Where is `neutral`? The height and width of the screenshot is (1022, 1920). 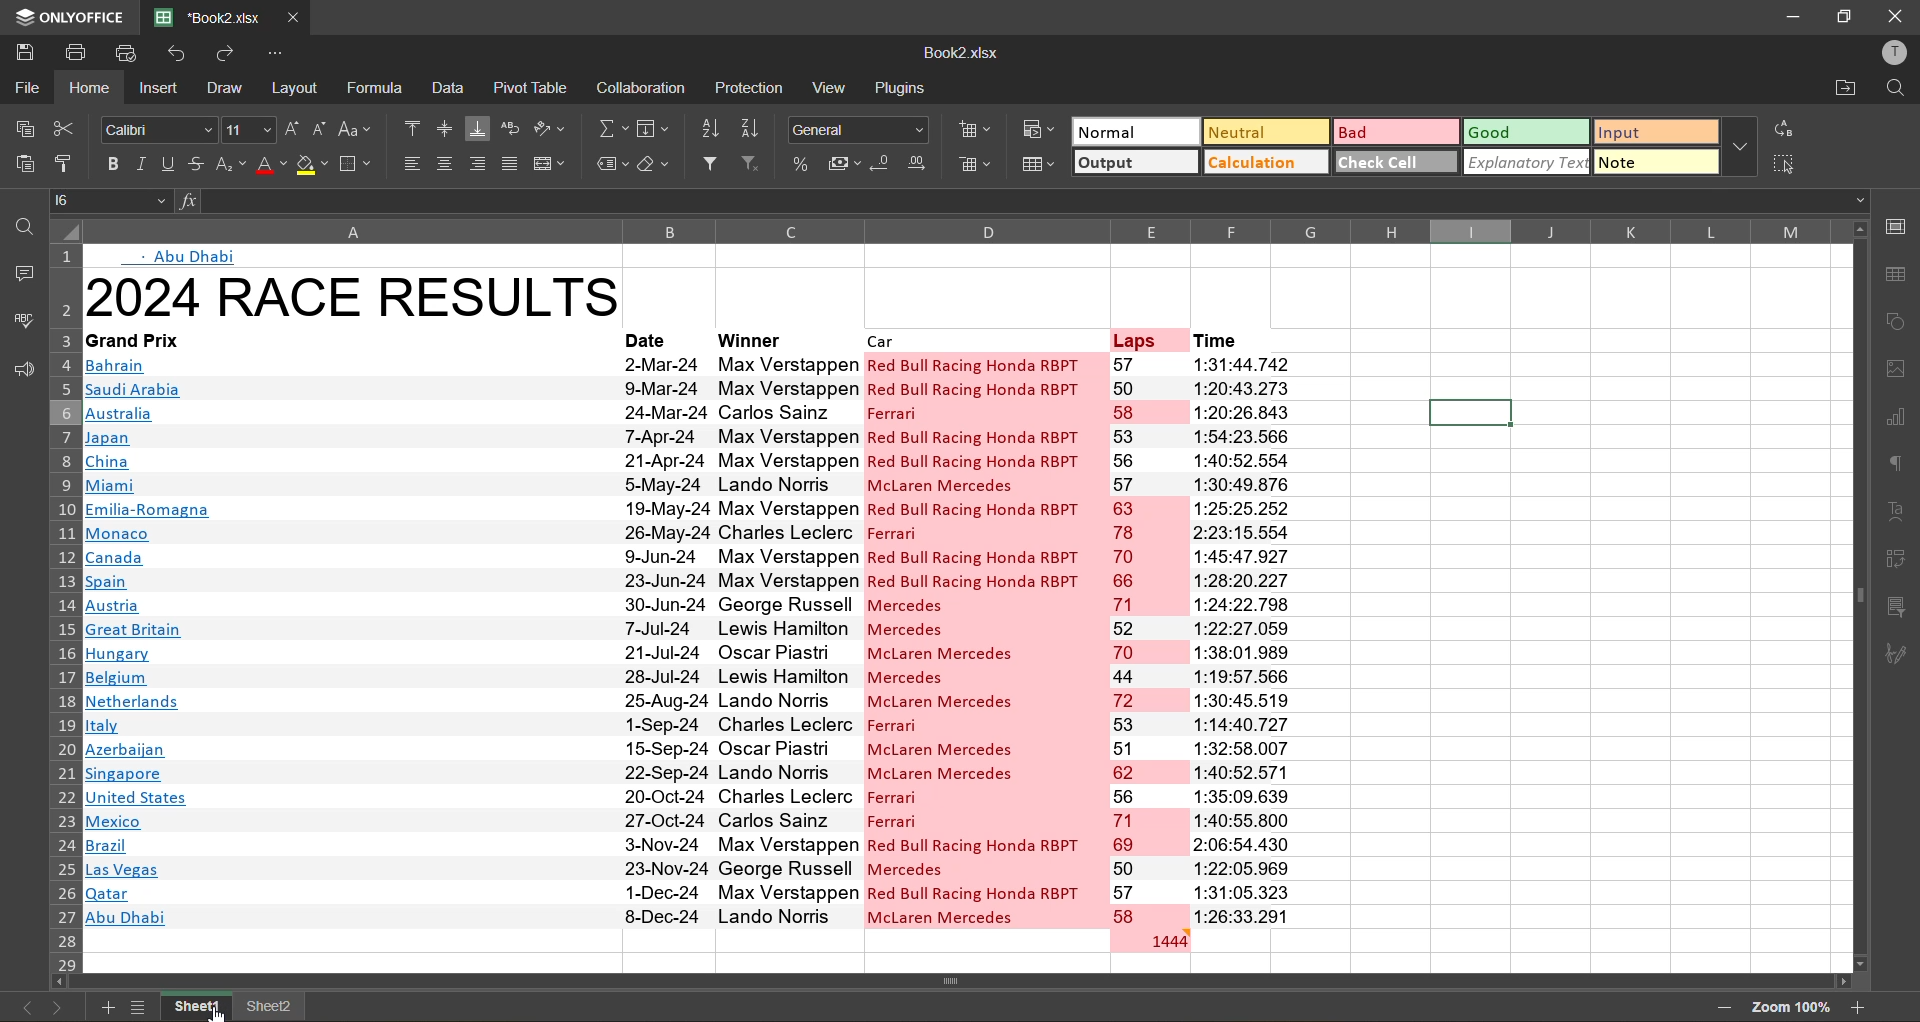 neutral is located at coordinates (1264, 134).